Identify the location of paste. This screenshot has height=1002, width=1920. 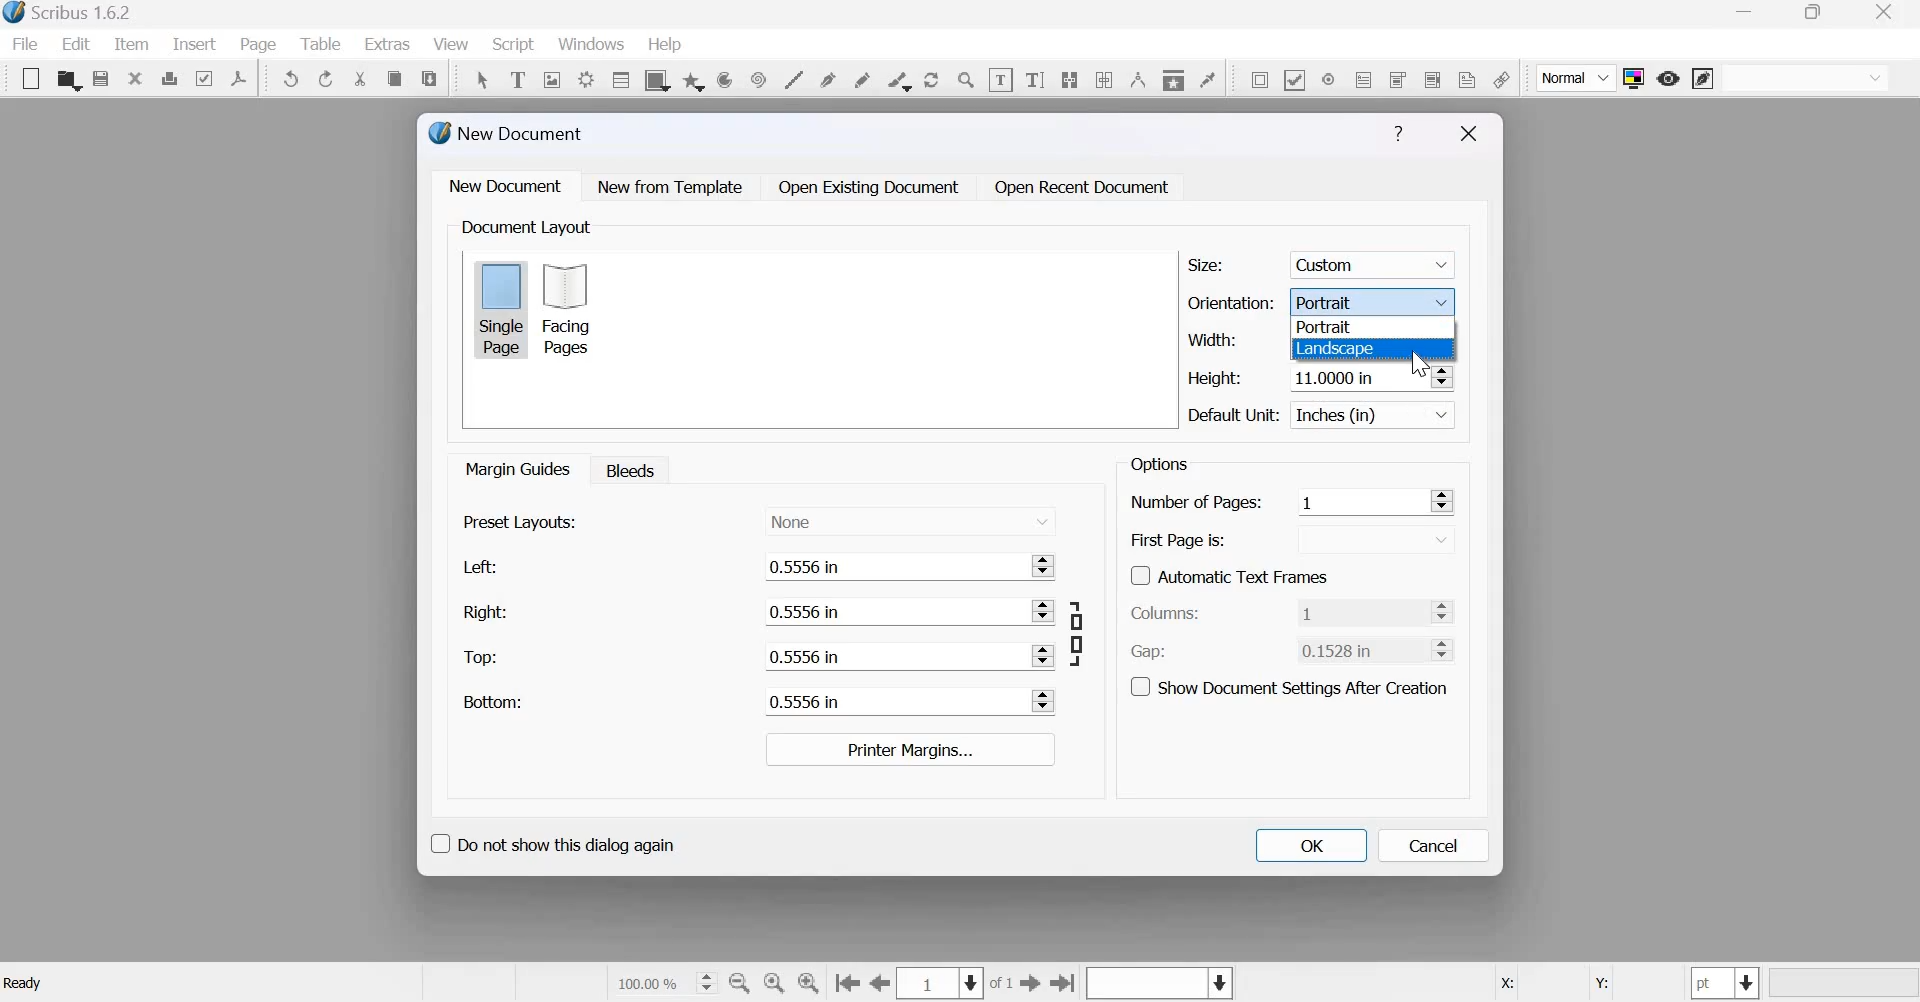
(431, 76).